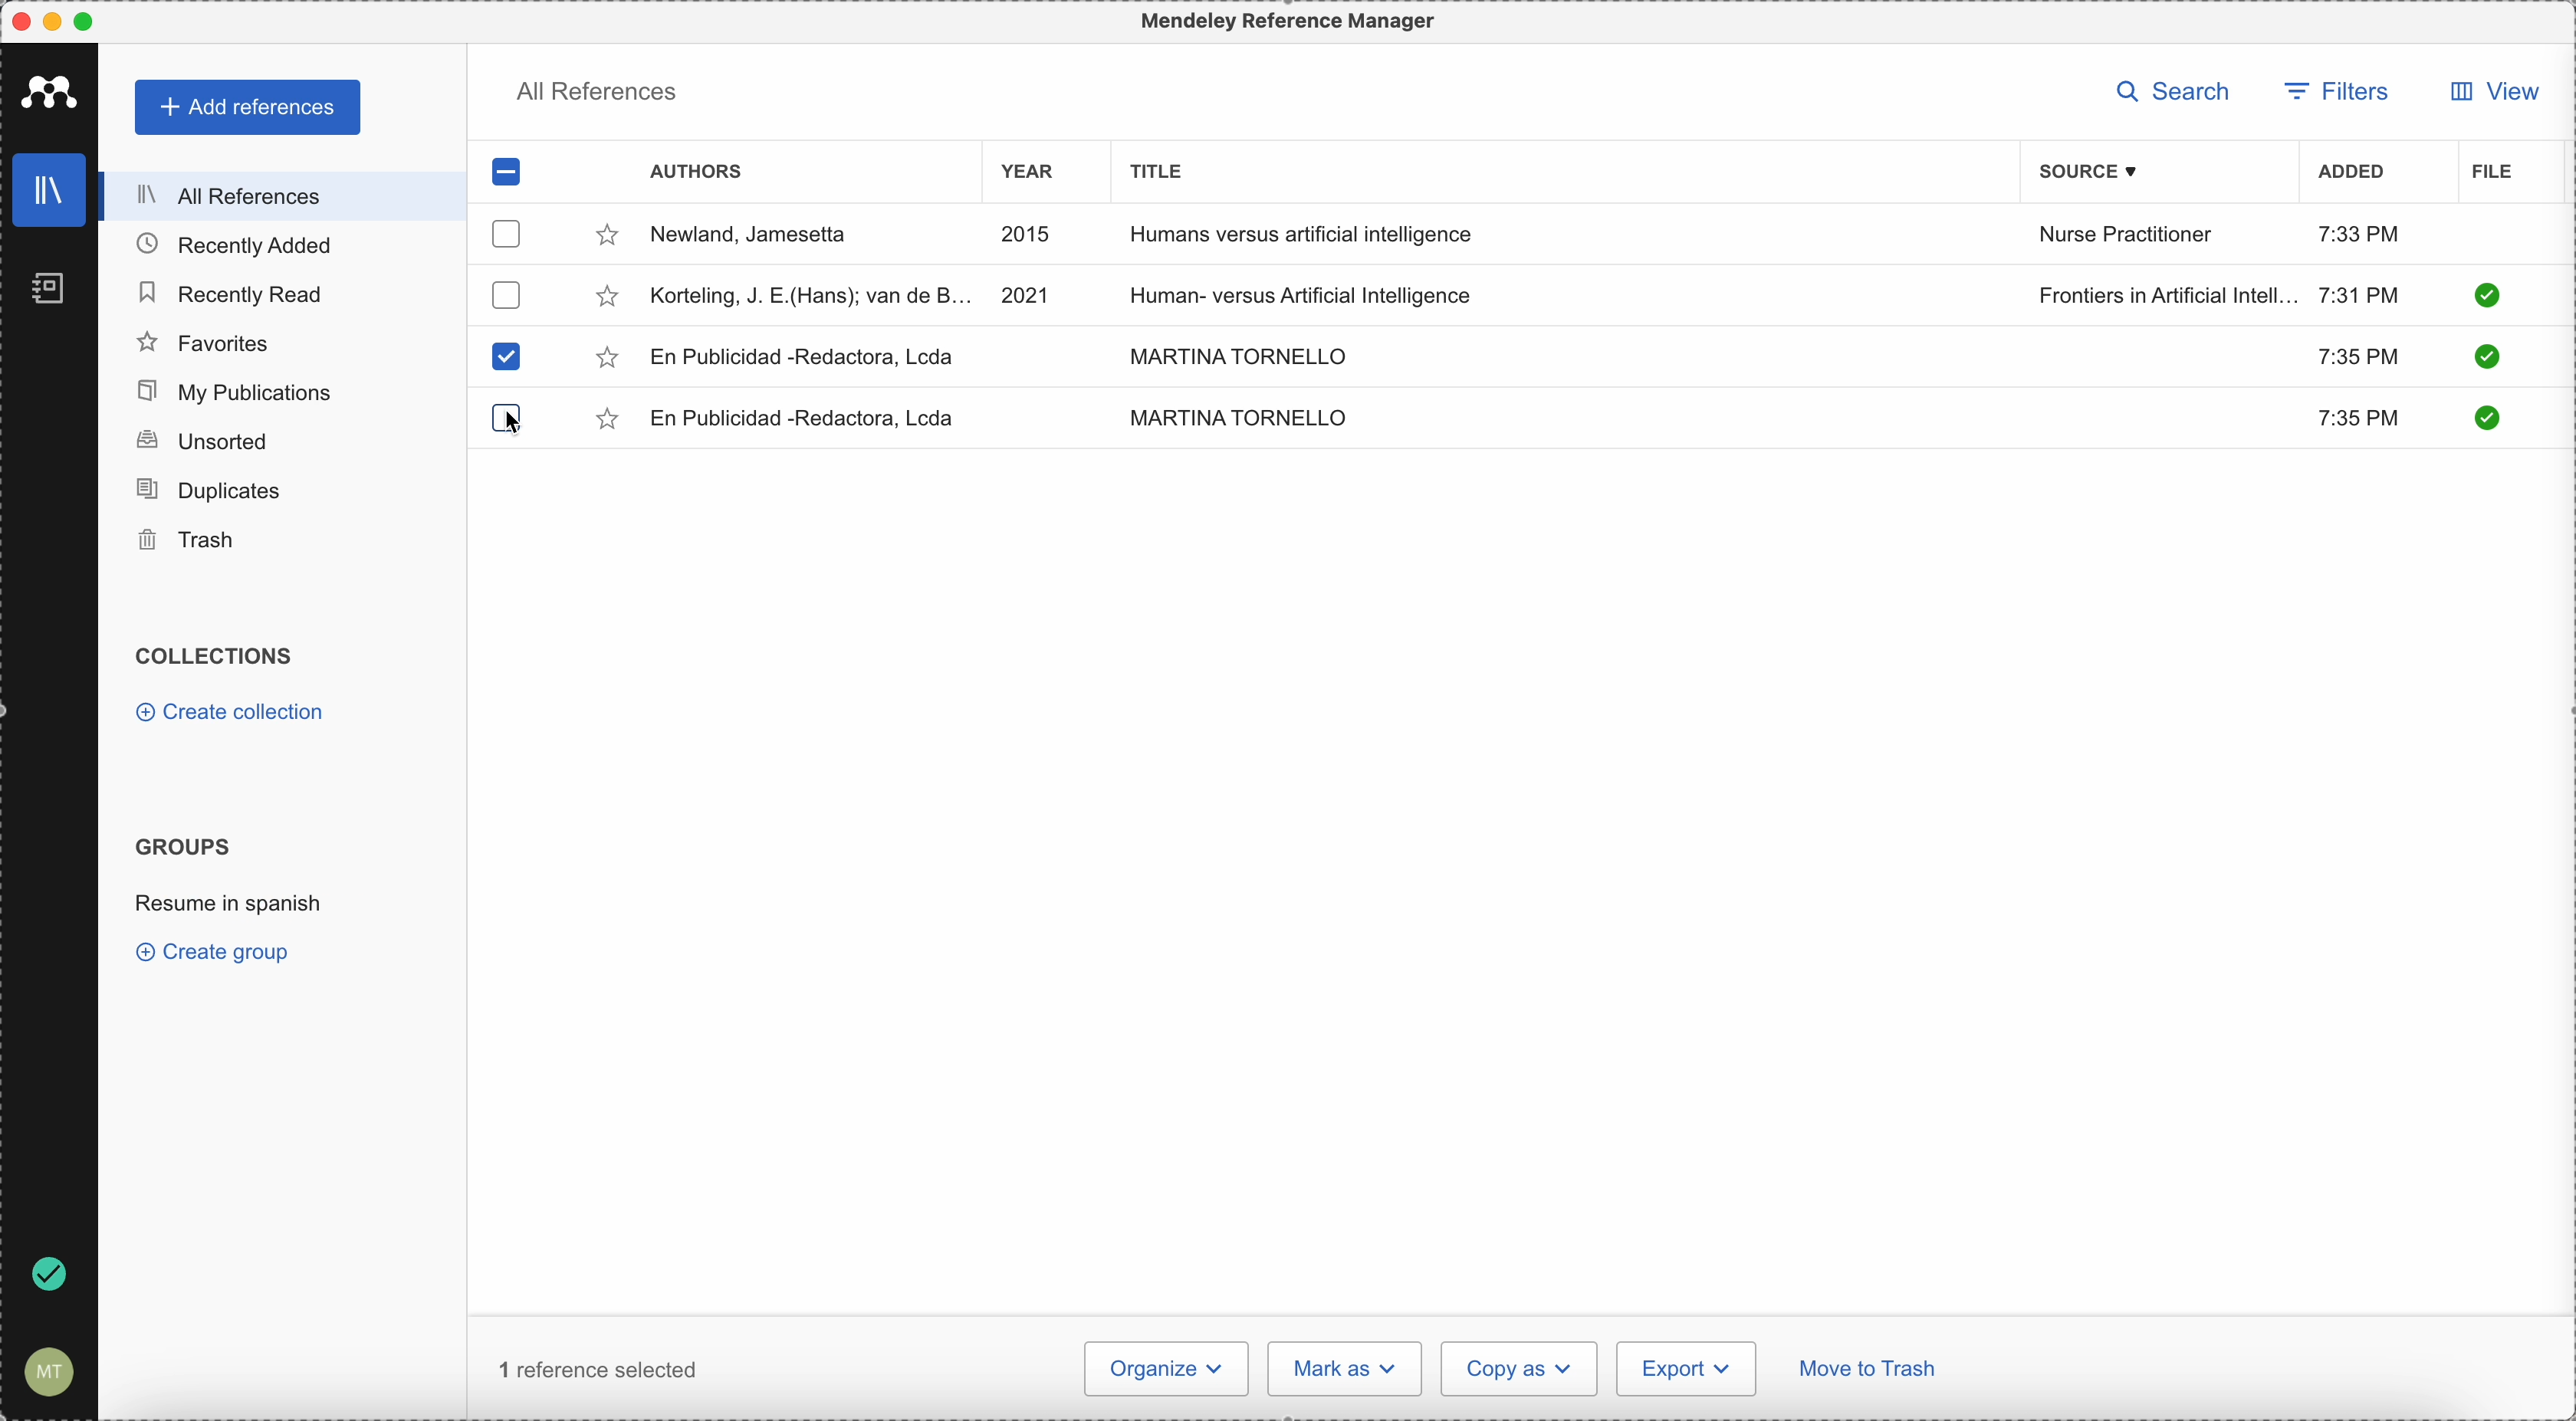  I want to click on 2021, so click(1027, 293).